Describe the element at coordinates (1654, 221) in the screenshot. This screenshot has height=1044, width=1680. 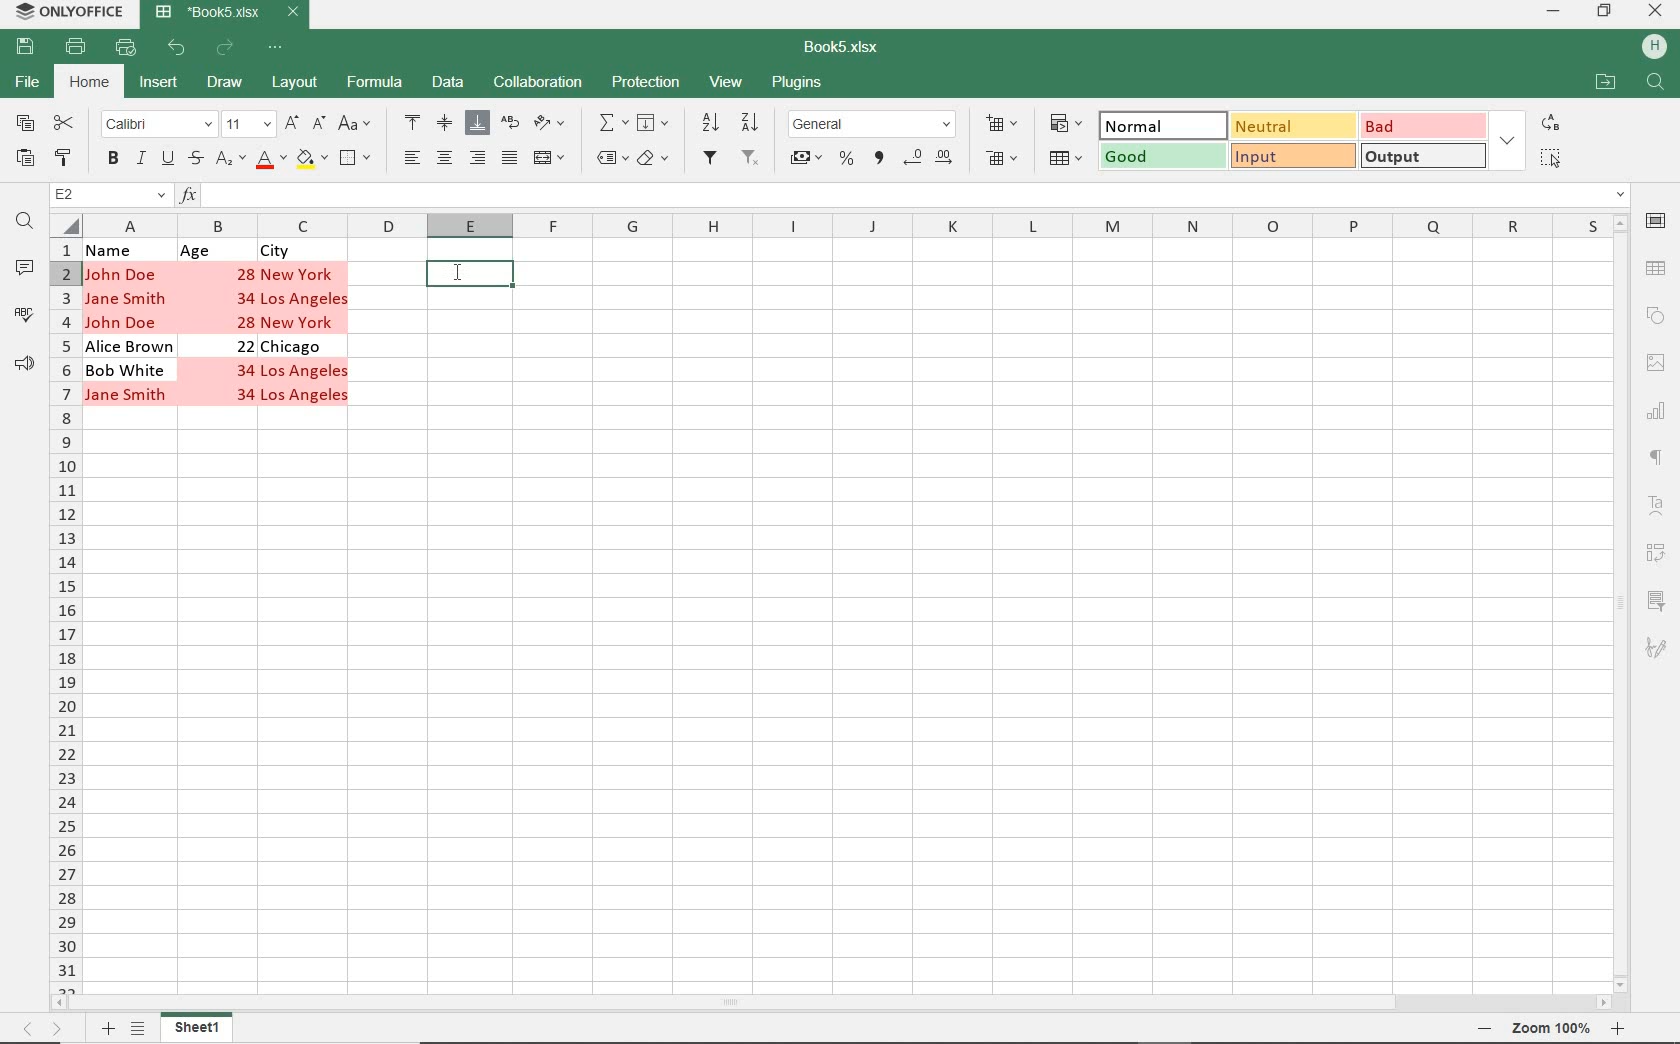
I see `CELL SETTINGS` at that location.